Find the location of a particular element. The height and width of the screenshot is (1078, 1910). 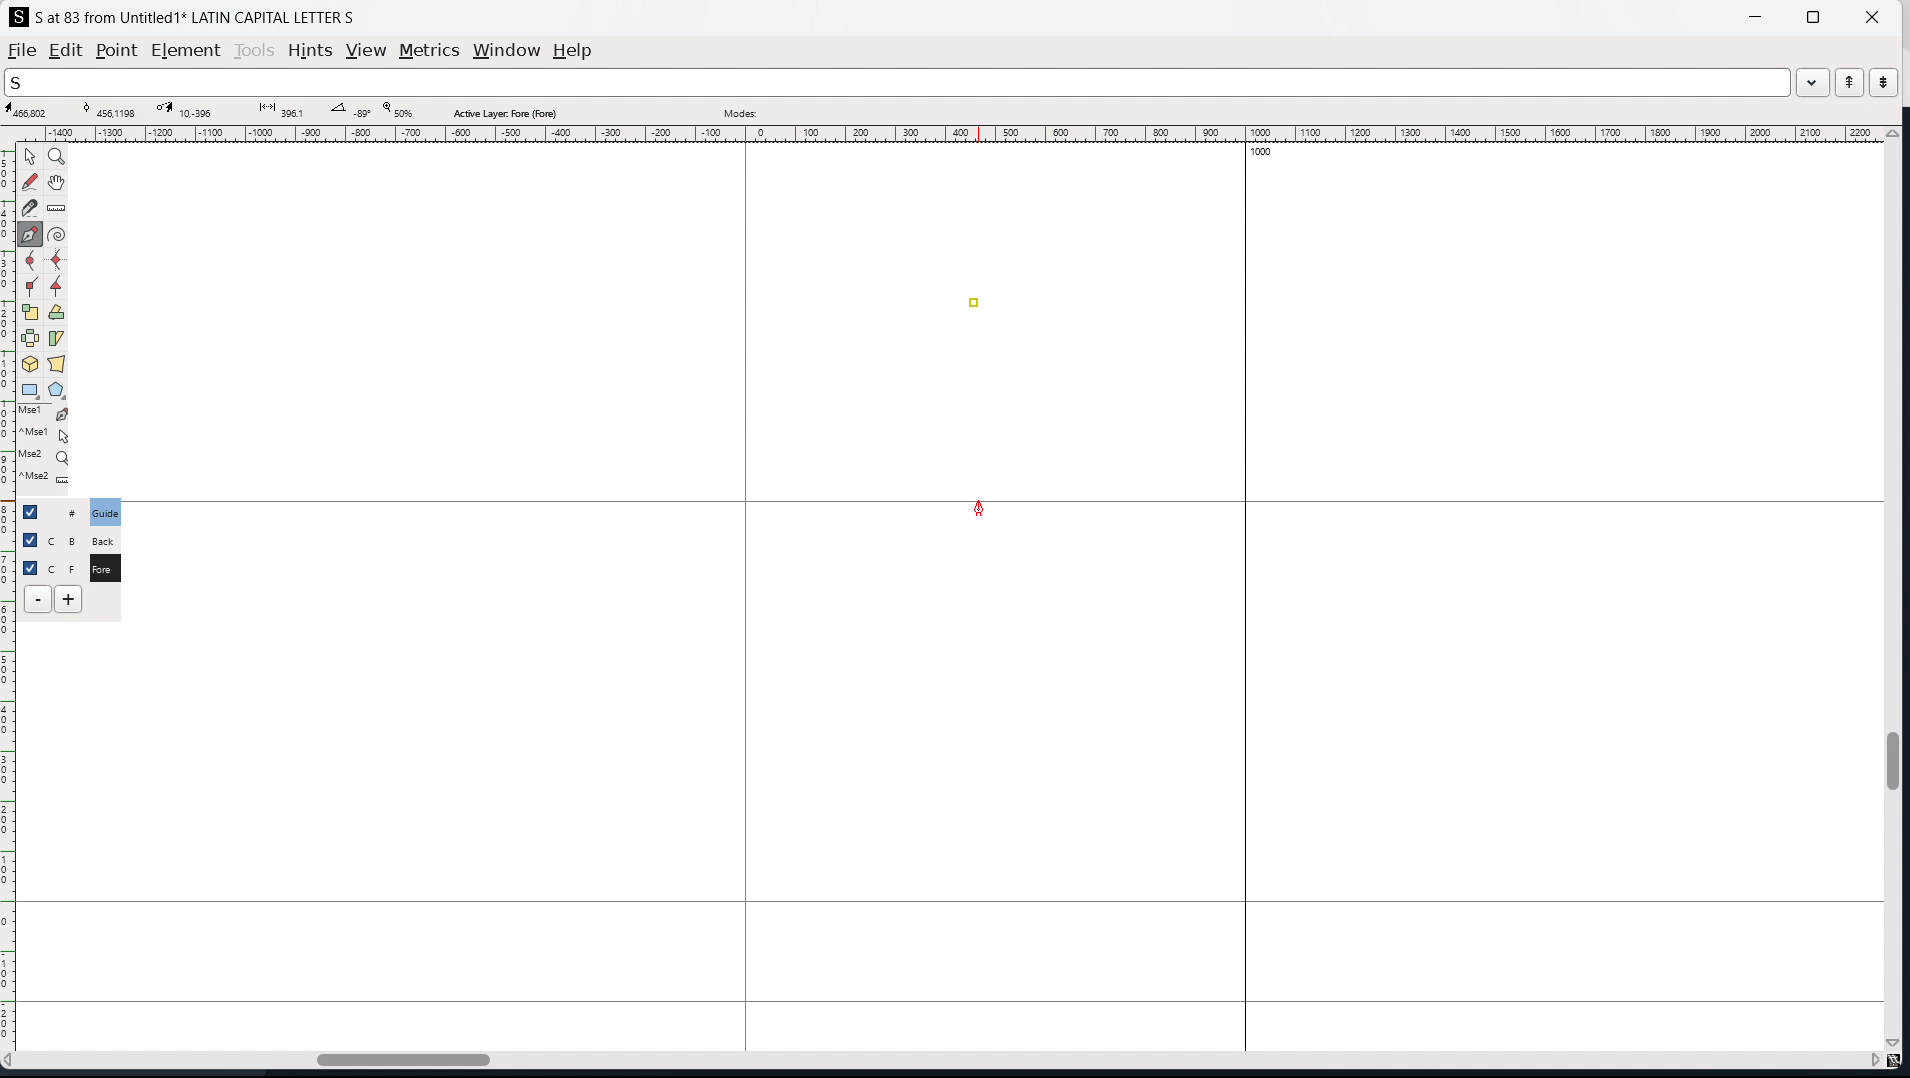

tools is located at coordinates (256, 50).